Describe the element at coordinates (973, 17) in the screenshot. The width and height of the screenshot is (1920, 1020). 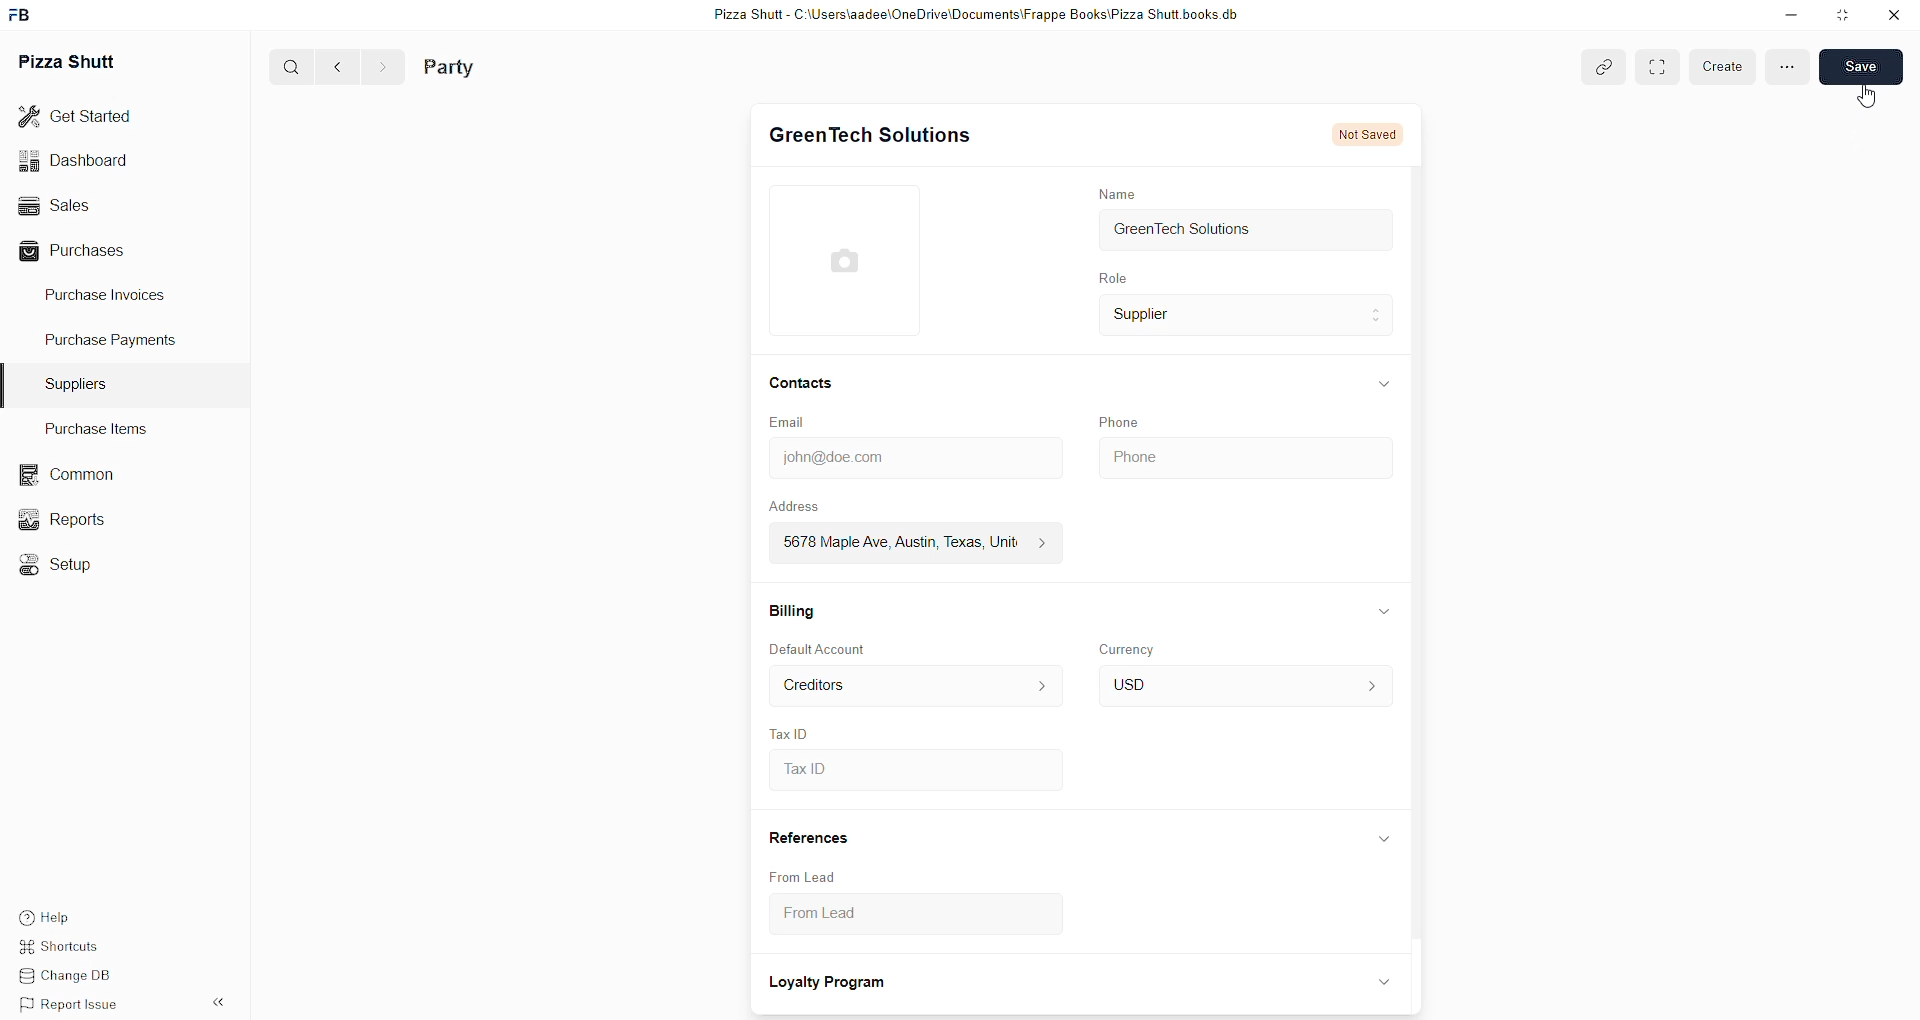
I see `Pizza Shutt - C:\Users\aadee\OneDrive\Documents\Frappe Books\Pizza Shutt books.db` at that location.